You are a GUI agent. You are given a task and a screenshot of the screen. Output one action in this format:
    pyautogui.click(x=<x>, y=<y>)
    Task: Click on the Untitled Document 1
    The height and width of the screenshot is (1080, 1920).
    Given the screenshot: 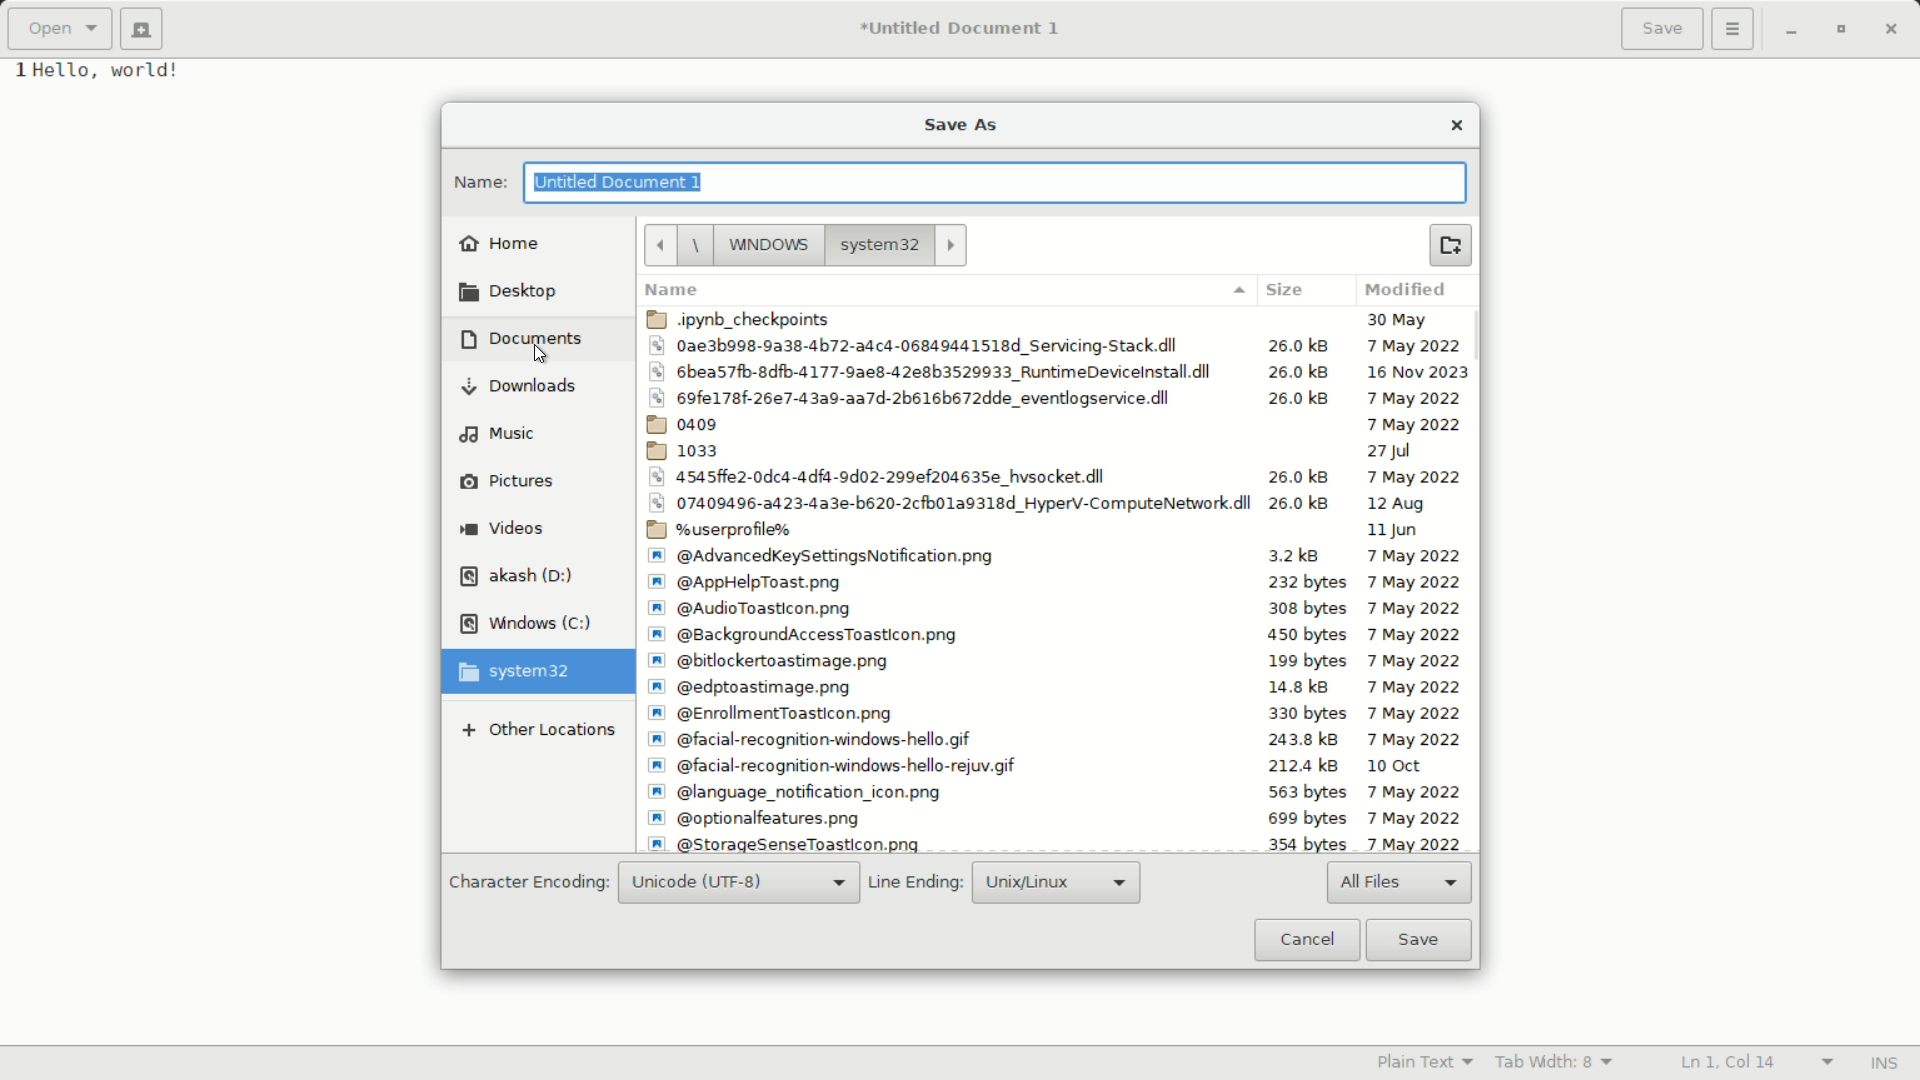 What is the action you would take?
    pyautogui.click(x=961, y=29)
    